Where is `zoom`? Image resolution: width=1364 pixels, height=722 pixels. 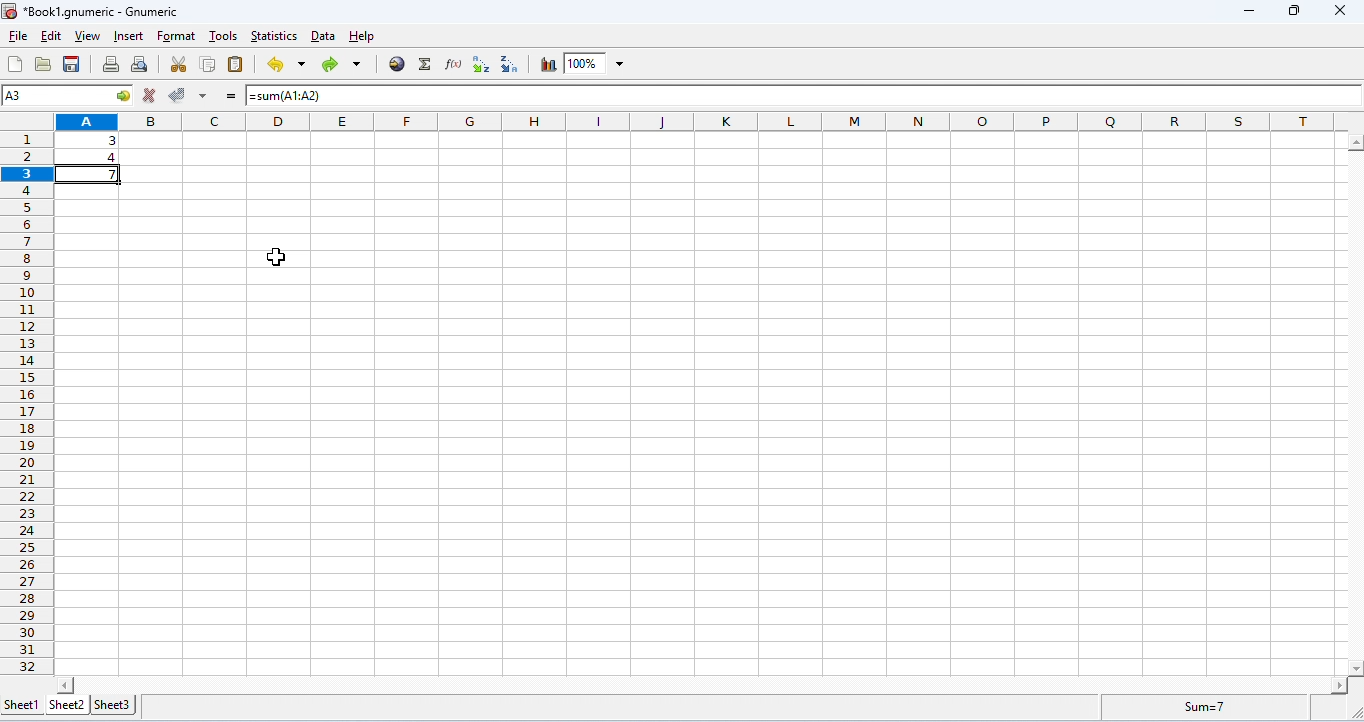
zoom is located at coordinates (595, 63).